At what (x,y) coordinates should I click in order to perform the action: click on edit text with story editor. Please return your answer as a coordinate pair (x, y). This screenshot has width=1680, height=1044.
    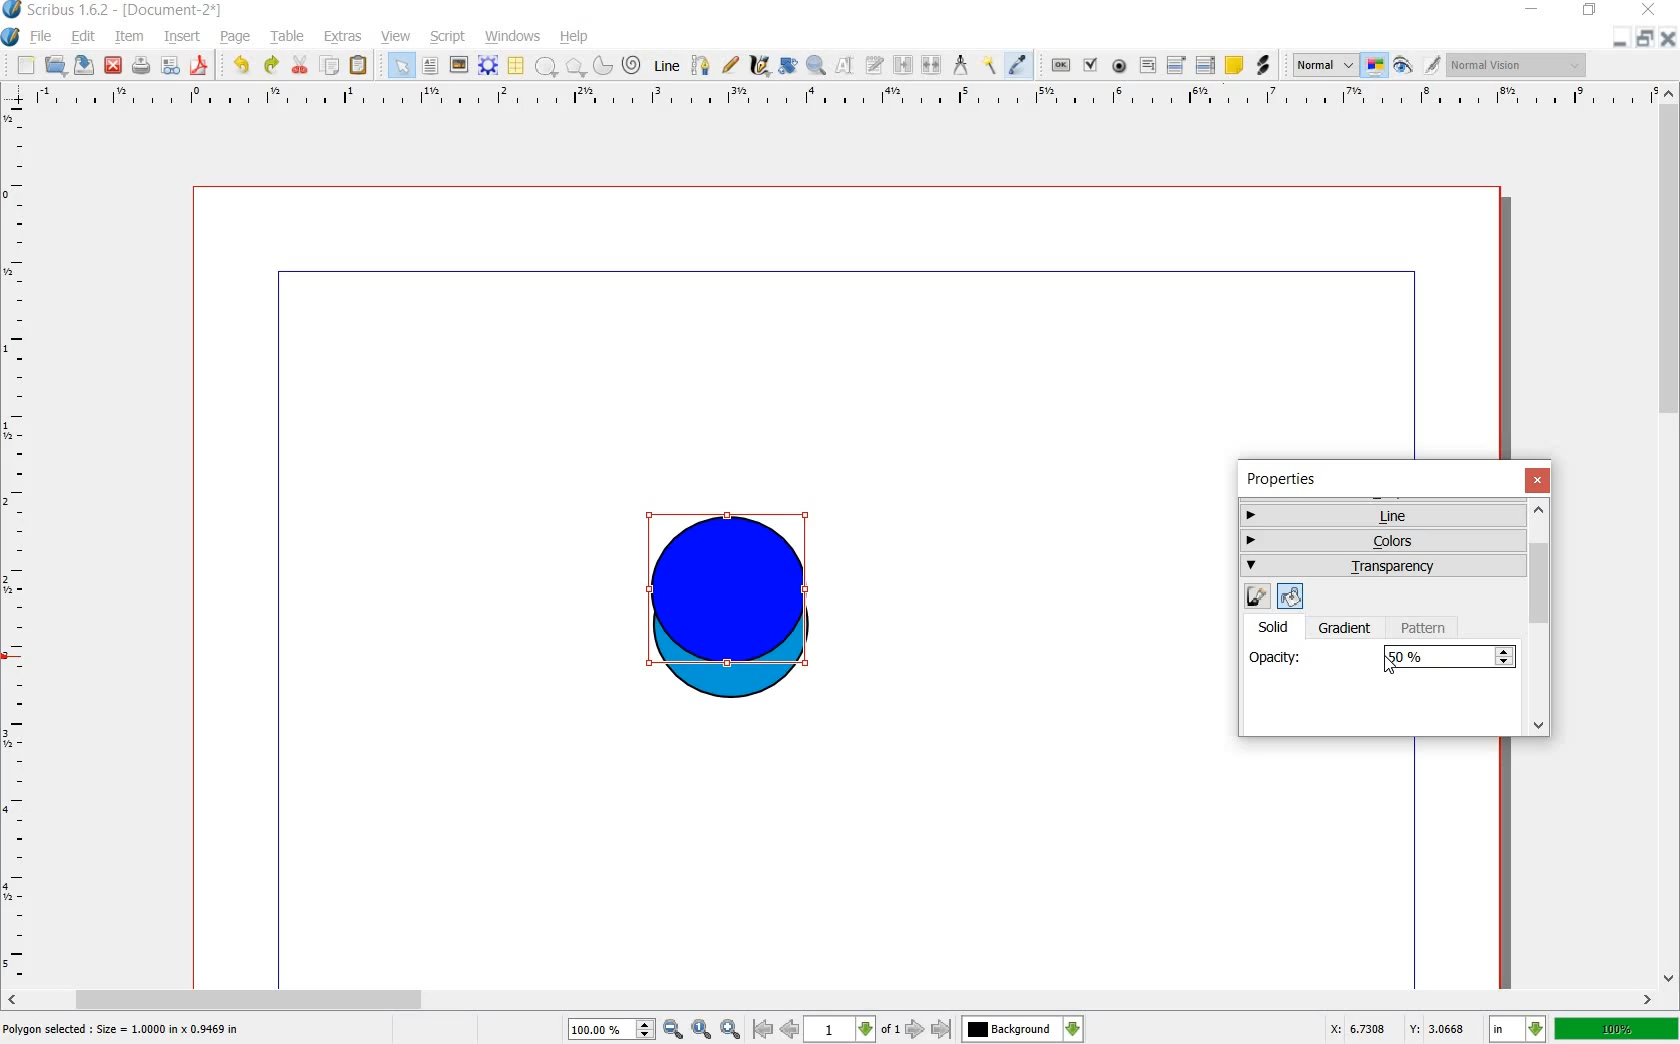
    Looking at the image, I should click on (875, 67).